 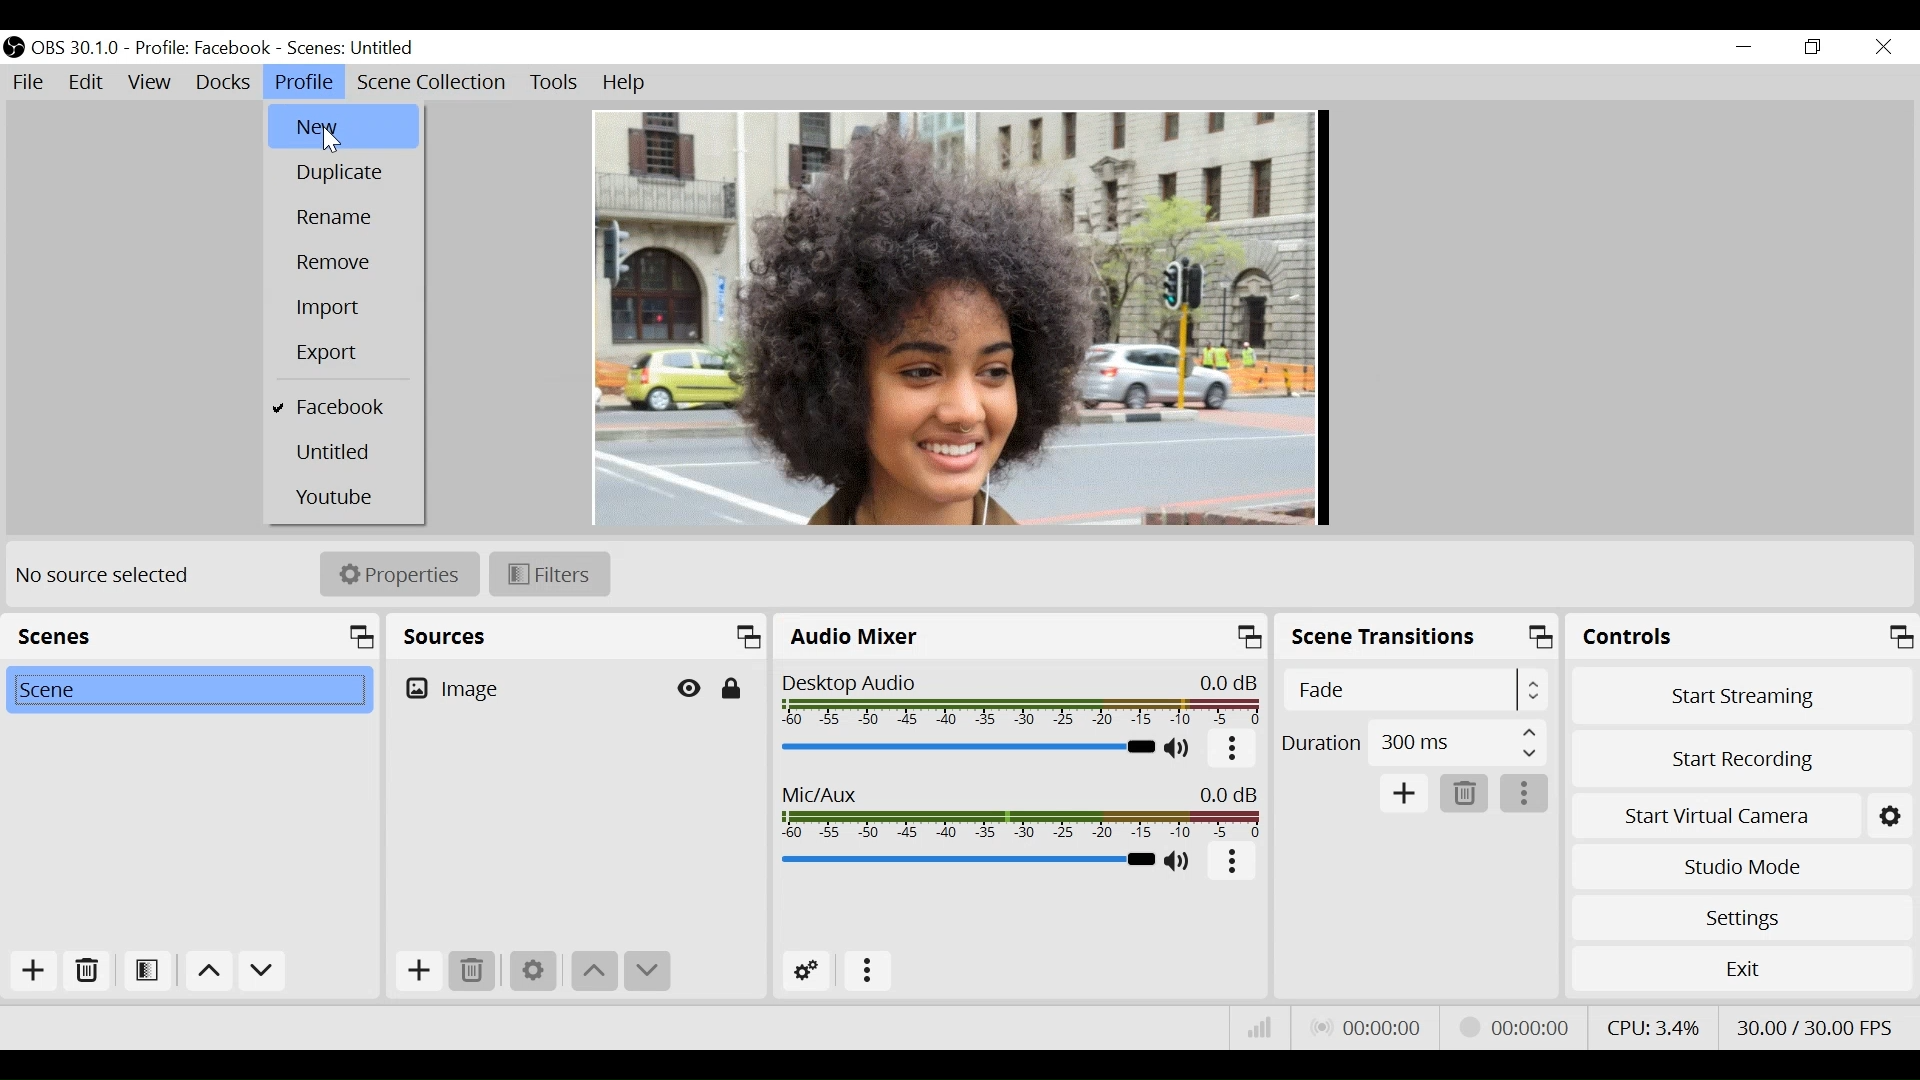 What do you see at coordinates (435, 84) in the screenshot?
I see `Scene Collection` at bounding box center [435, 84].